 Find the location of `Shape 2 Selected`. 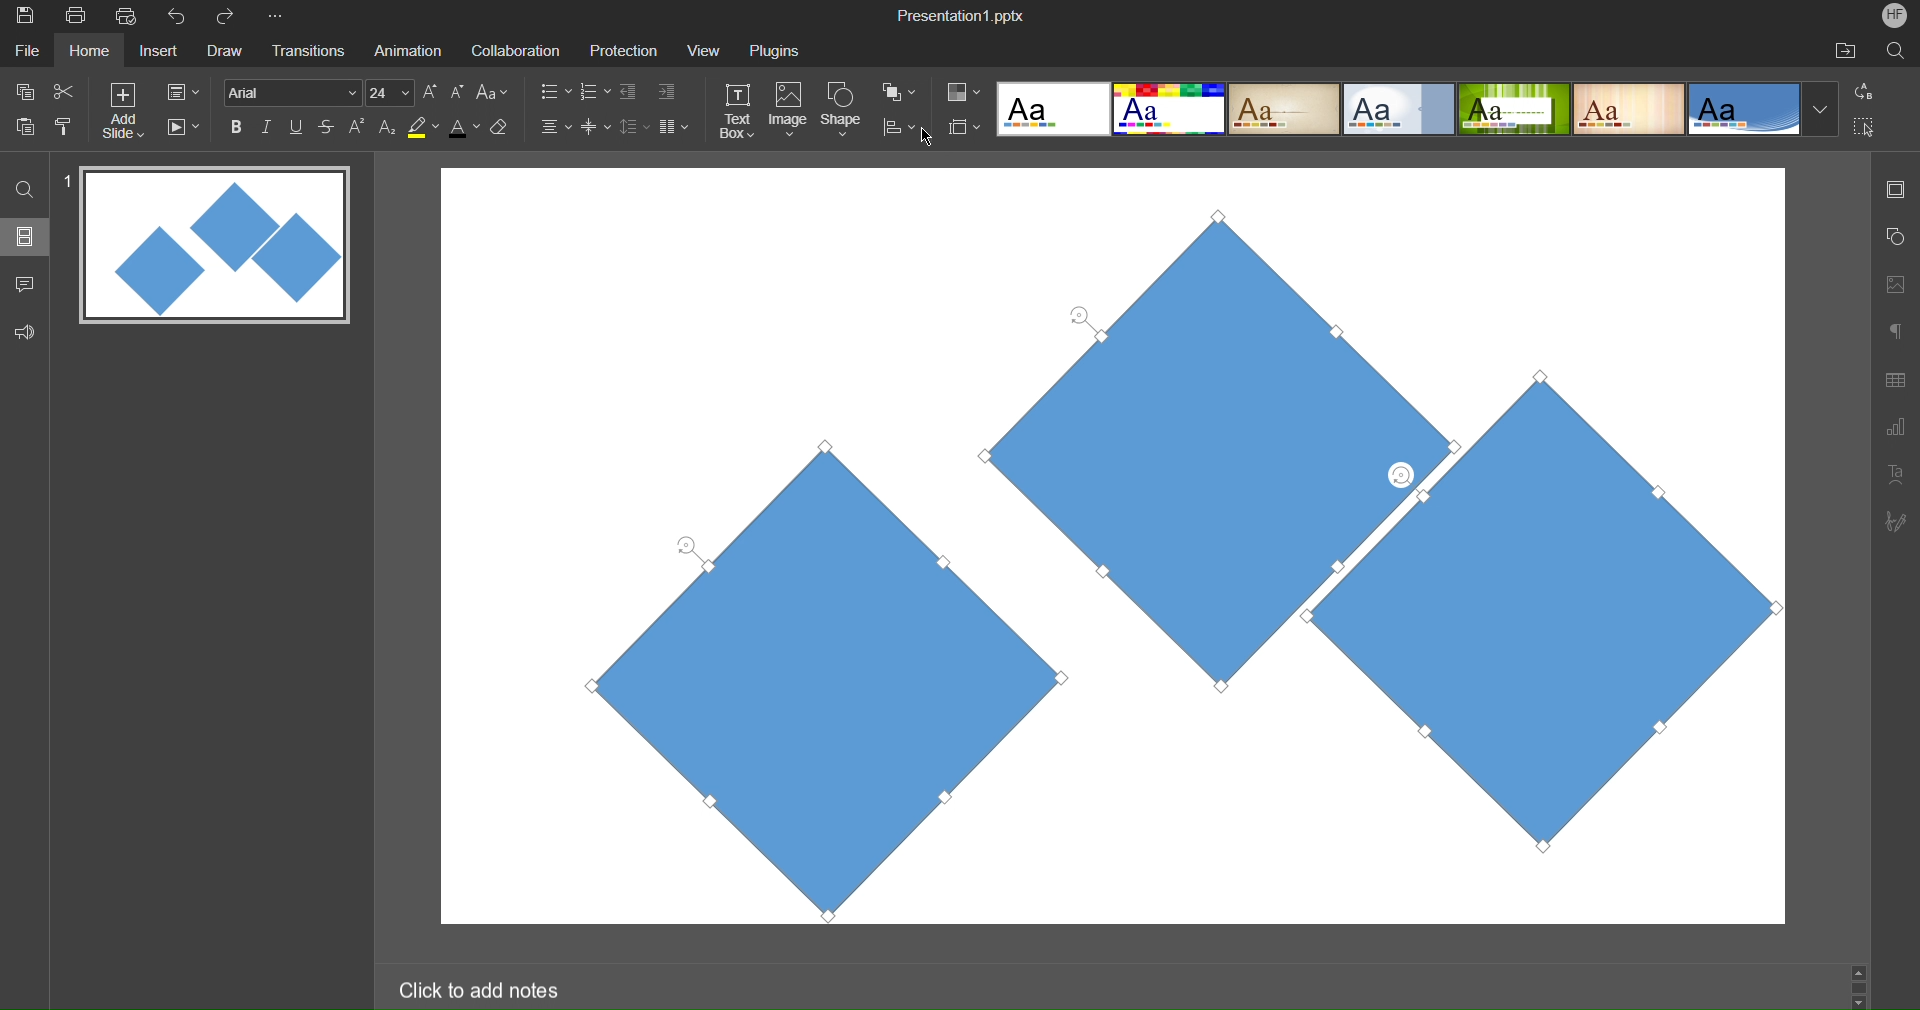

Shape 2 Selected is located at coordinates (1247, 442).